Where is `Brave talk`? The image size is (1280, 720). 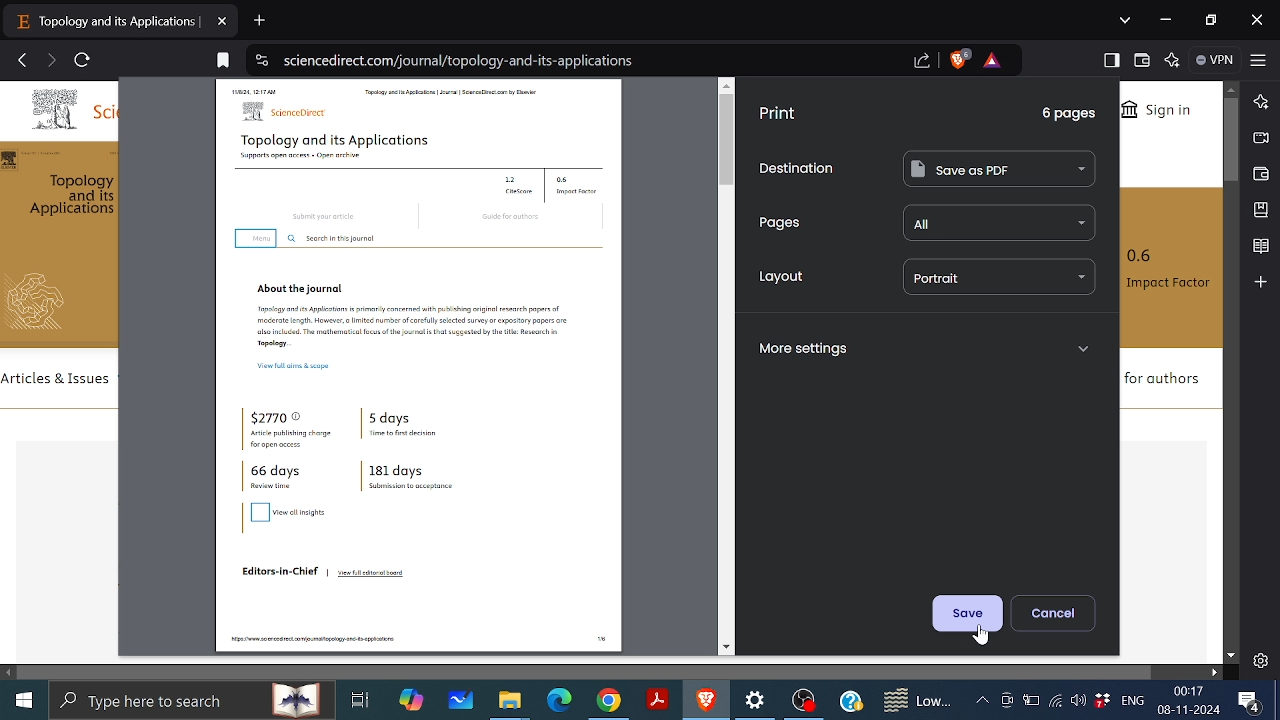 Brave talk is located at coordinates (1260, 138).